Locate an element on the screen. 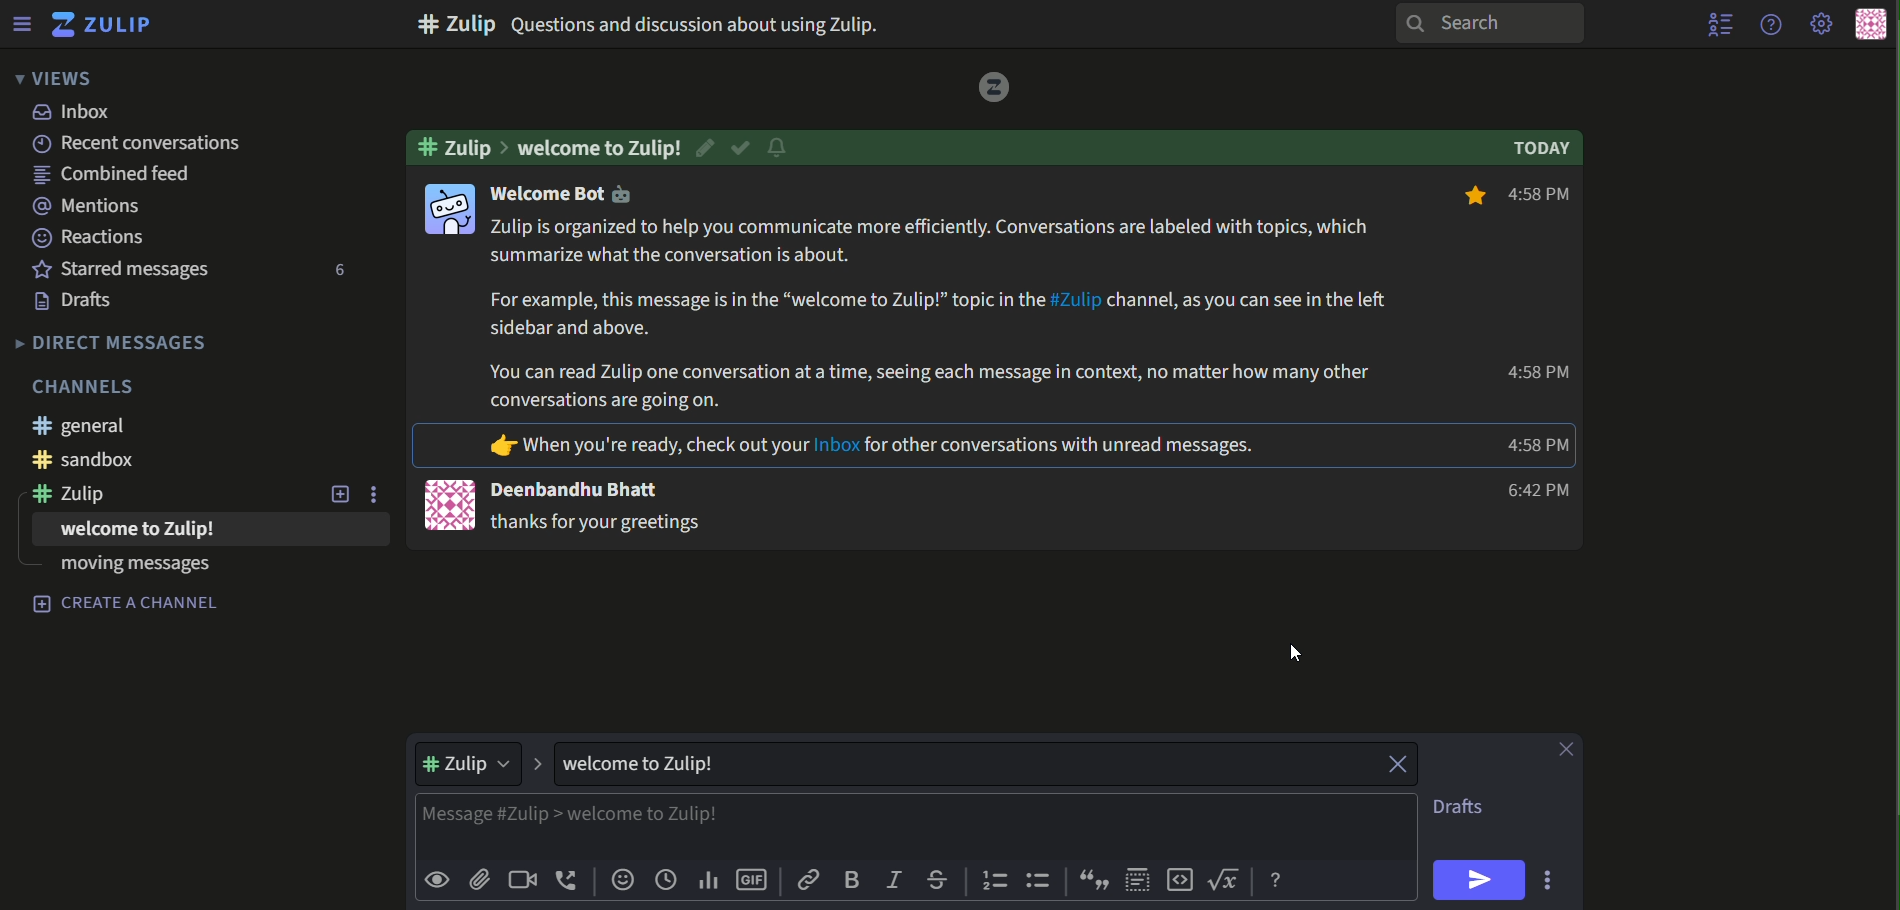 Image resolution: width=1900 pixels, height=910 pixels. text is located at coordinates (1546, 149).